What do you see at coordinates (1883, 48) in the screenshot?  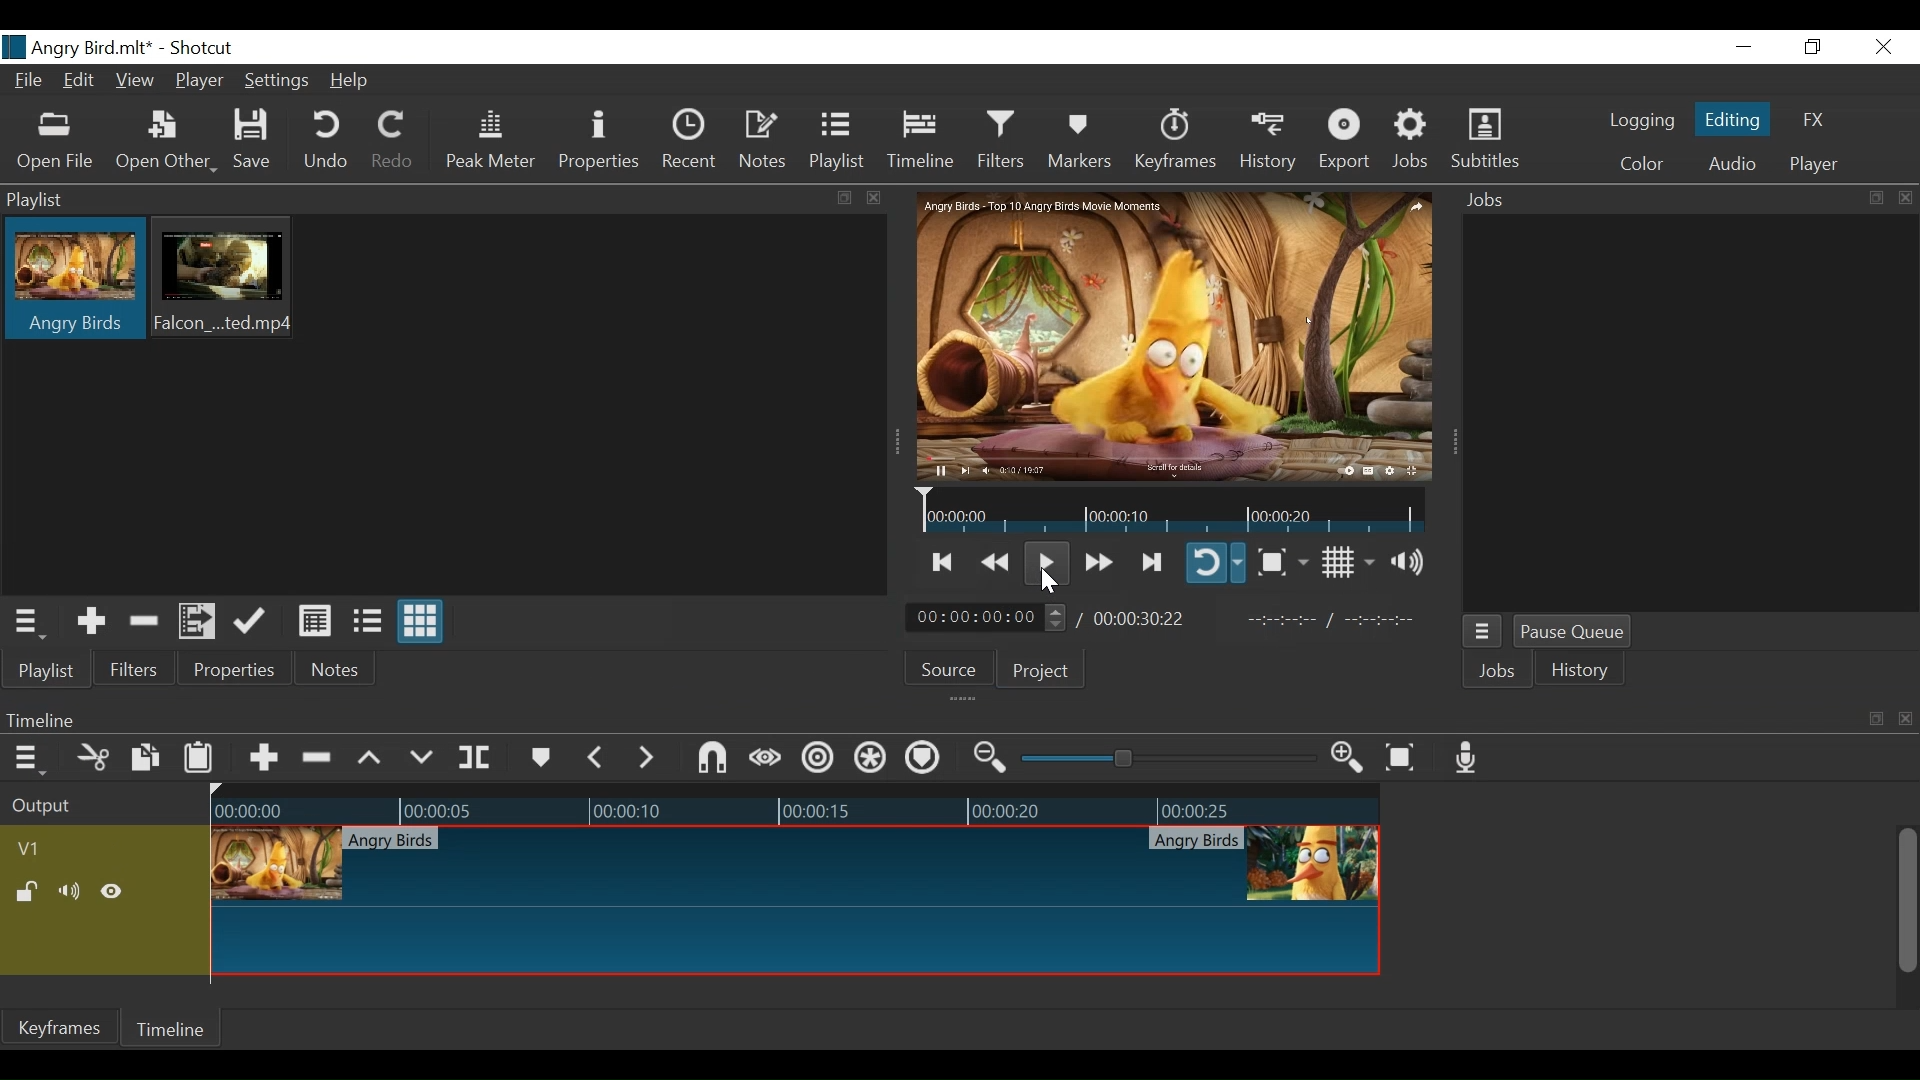 I see `Close` at bounding box center [1883, 48].